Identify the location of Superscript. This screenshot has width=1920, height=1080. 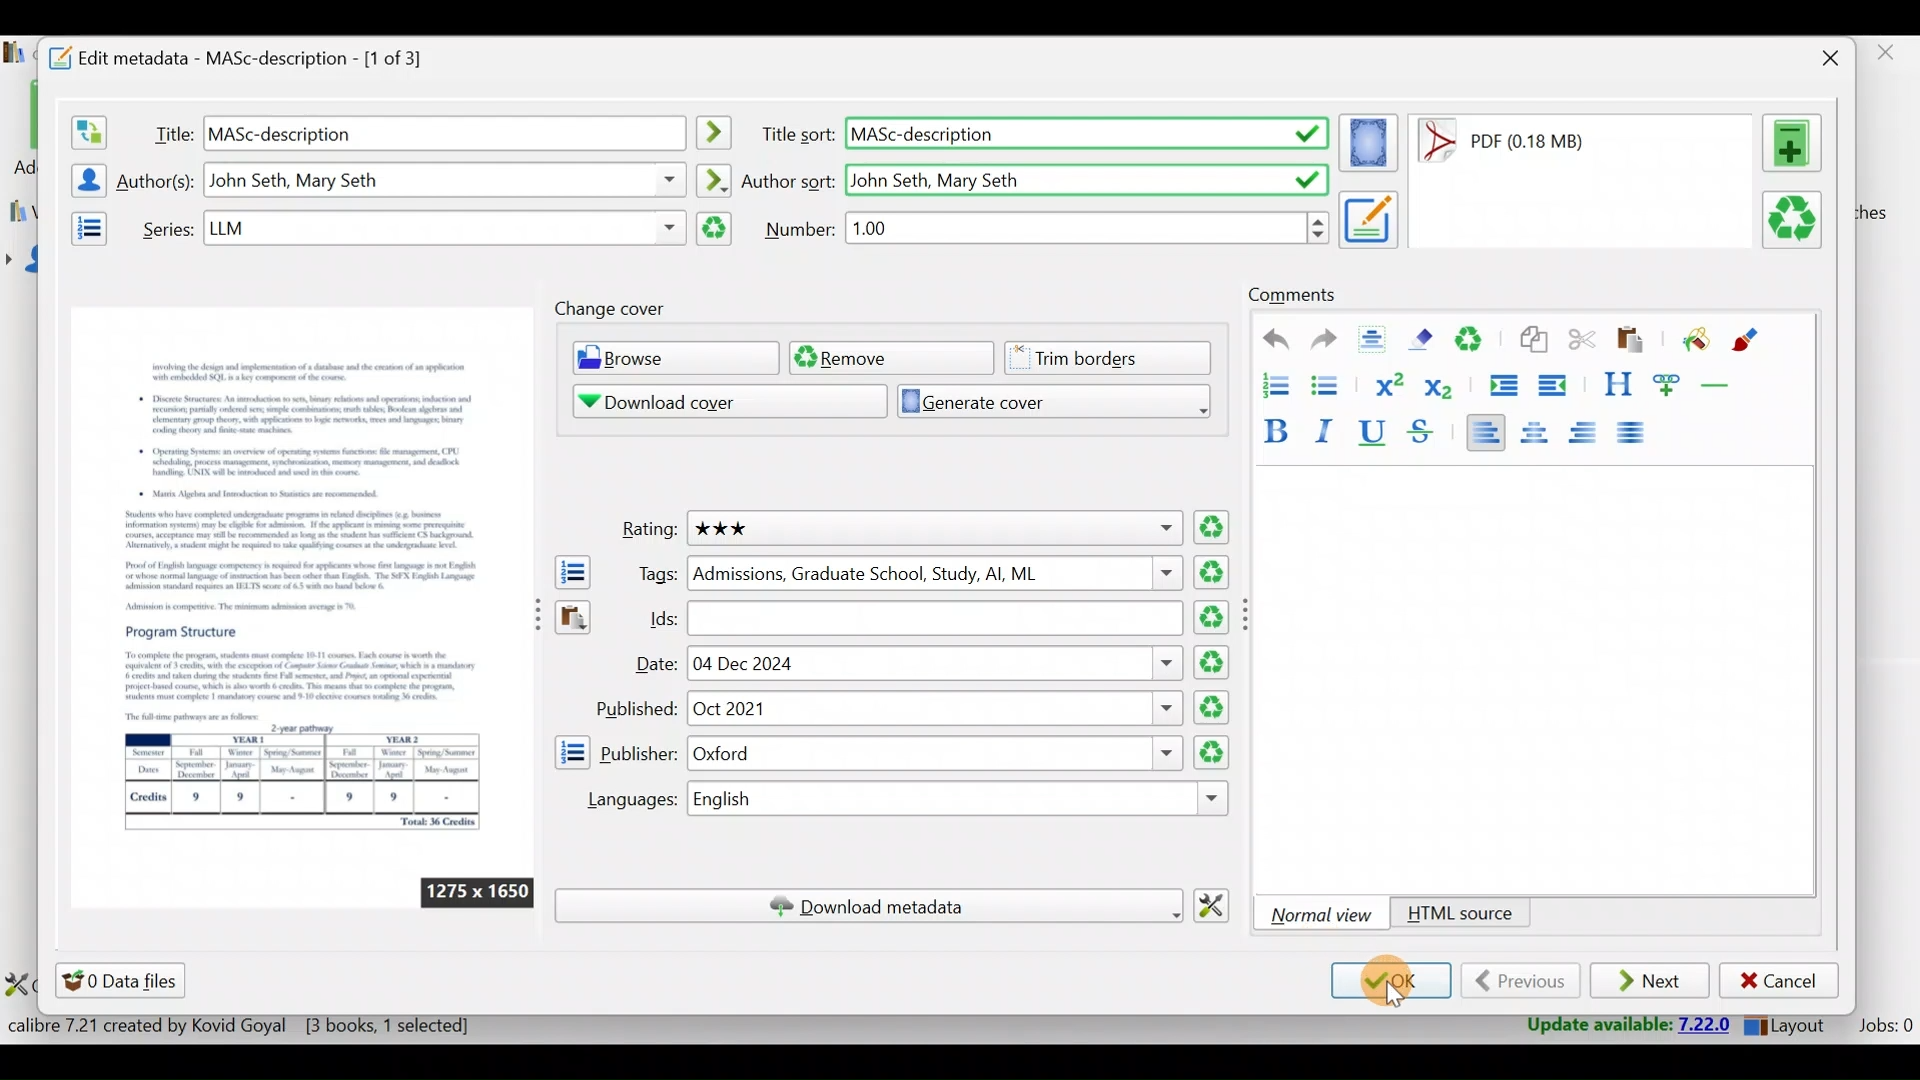
(1387, 382).